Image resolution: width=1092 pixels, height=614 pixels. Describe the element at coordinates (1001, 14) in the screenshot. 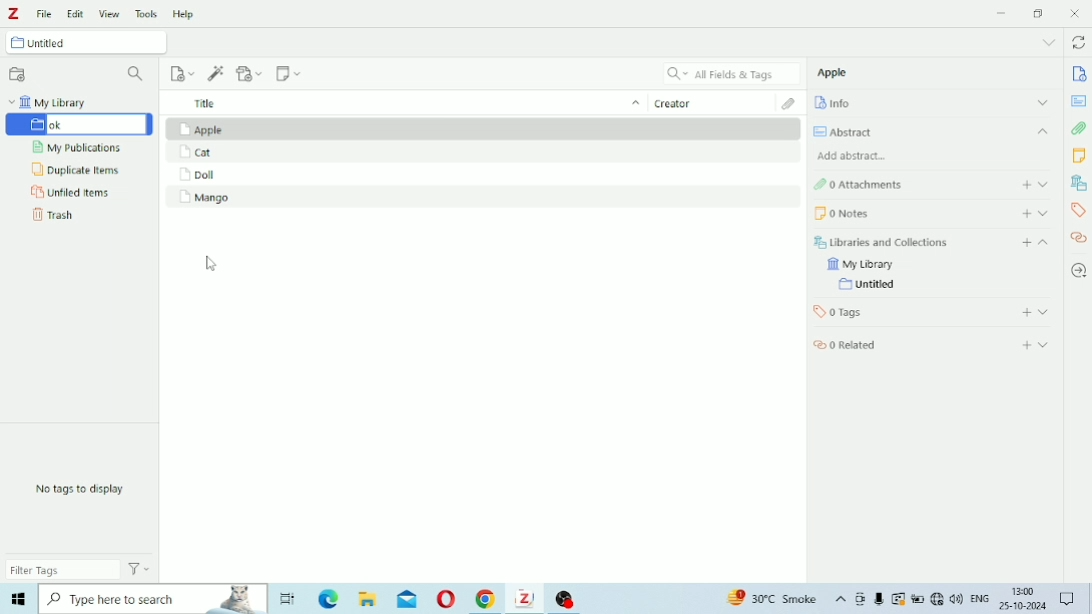

I see `Minimize` at that location.